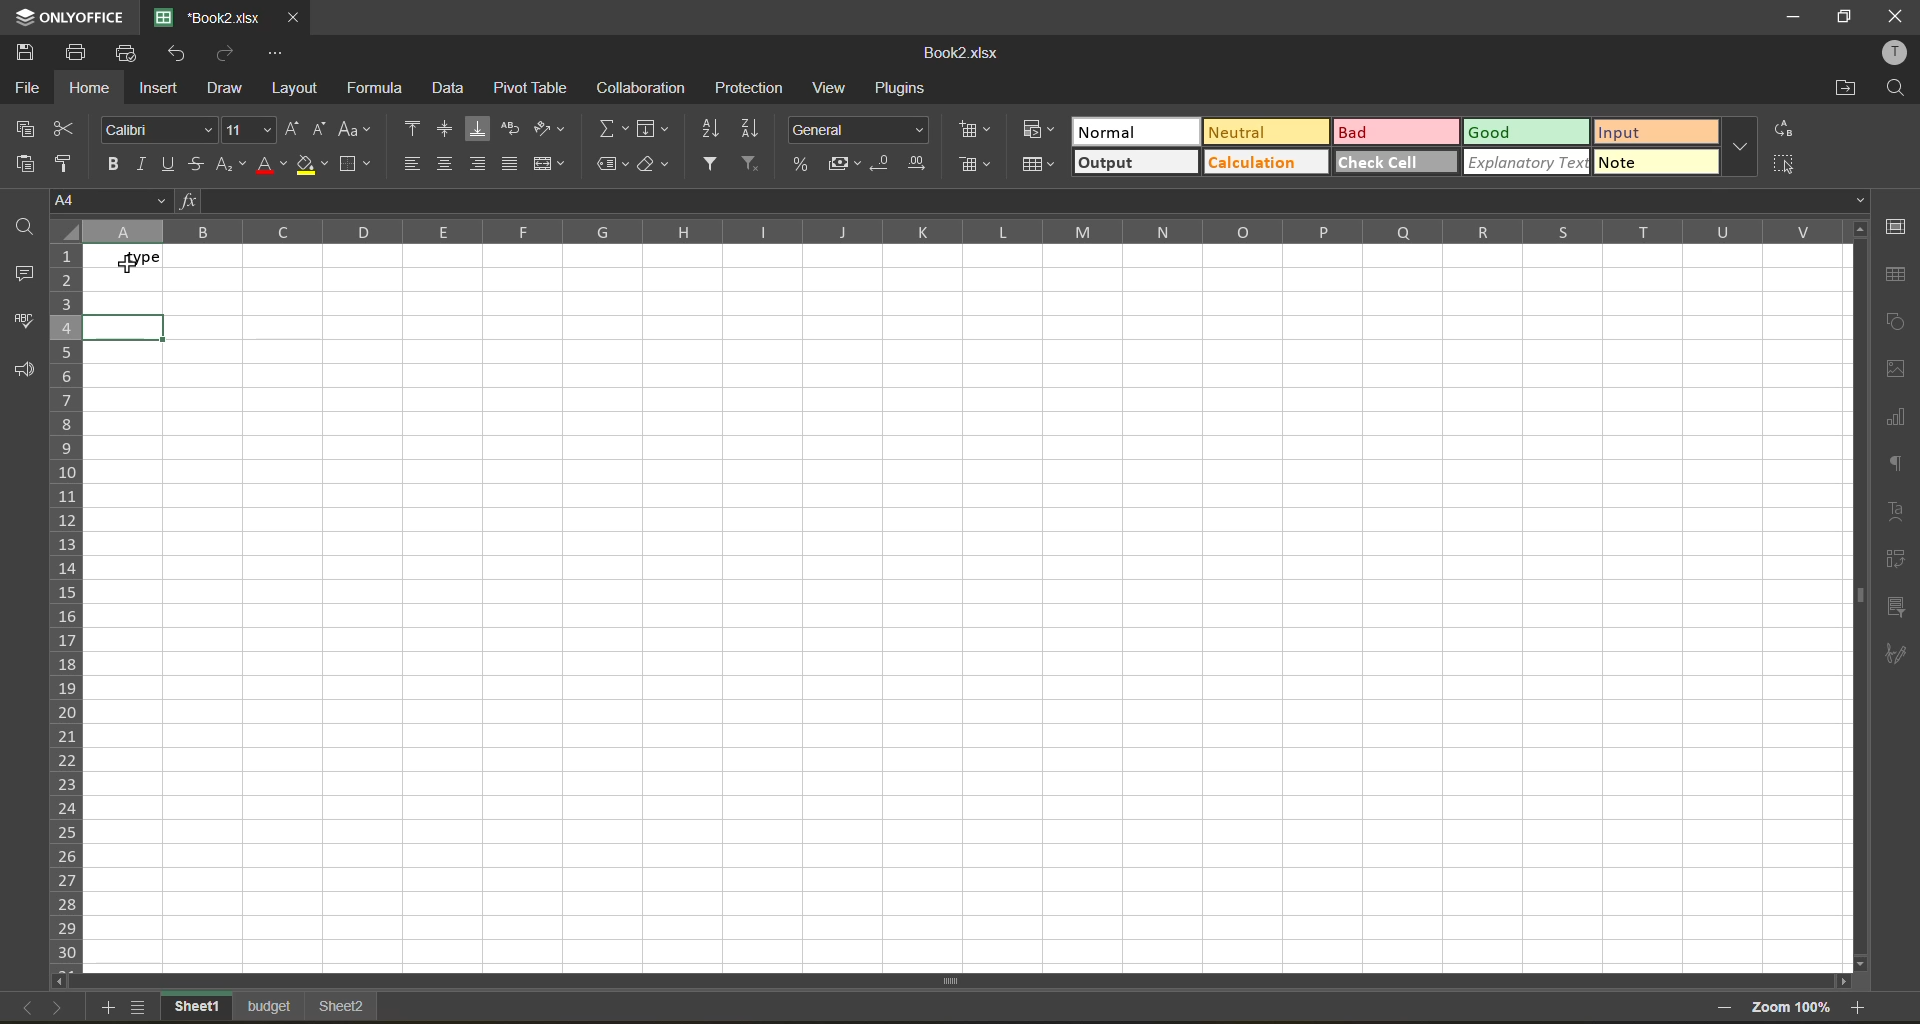  Describe the element at coordinates (840, 165) in the screenshot. I see `accounting` at that location.